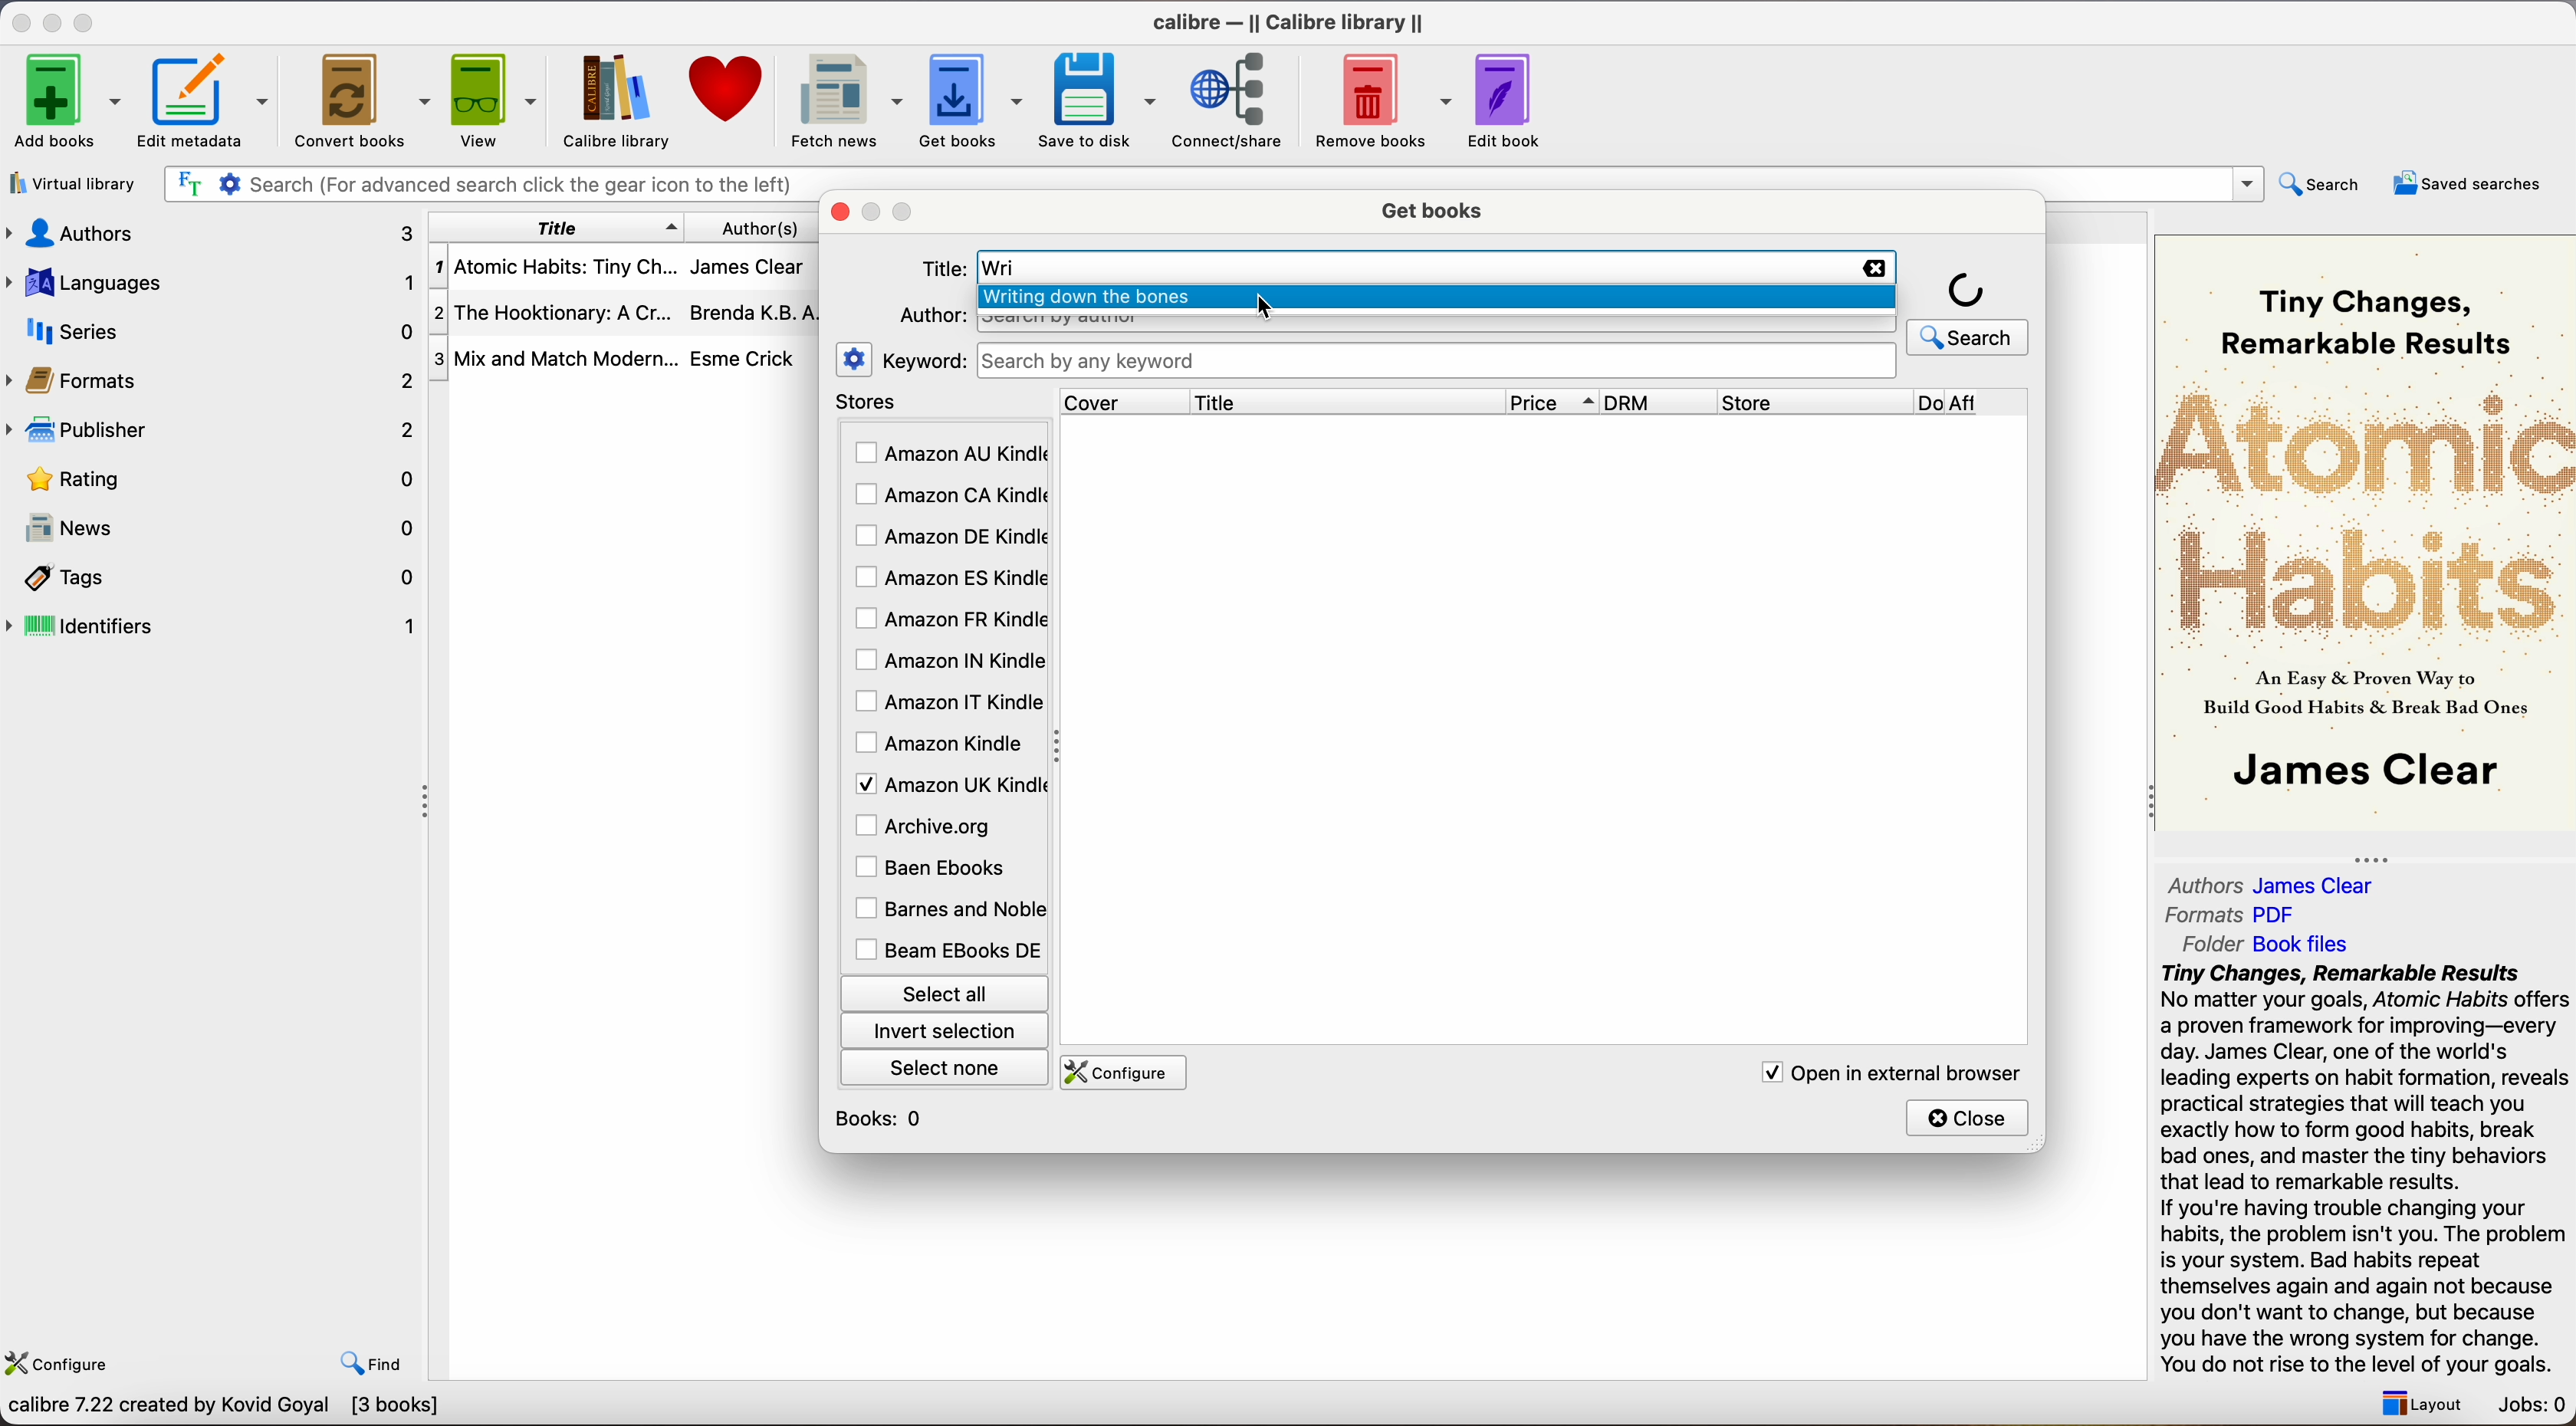 This screenshot has height=1426, width=2576. Describe the element at coordinates (929, 314) in the screenshot. I see `author` at that location.